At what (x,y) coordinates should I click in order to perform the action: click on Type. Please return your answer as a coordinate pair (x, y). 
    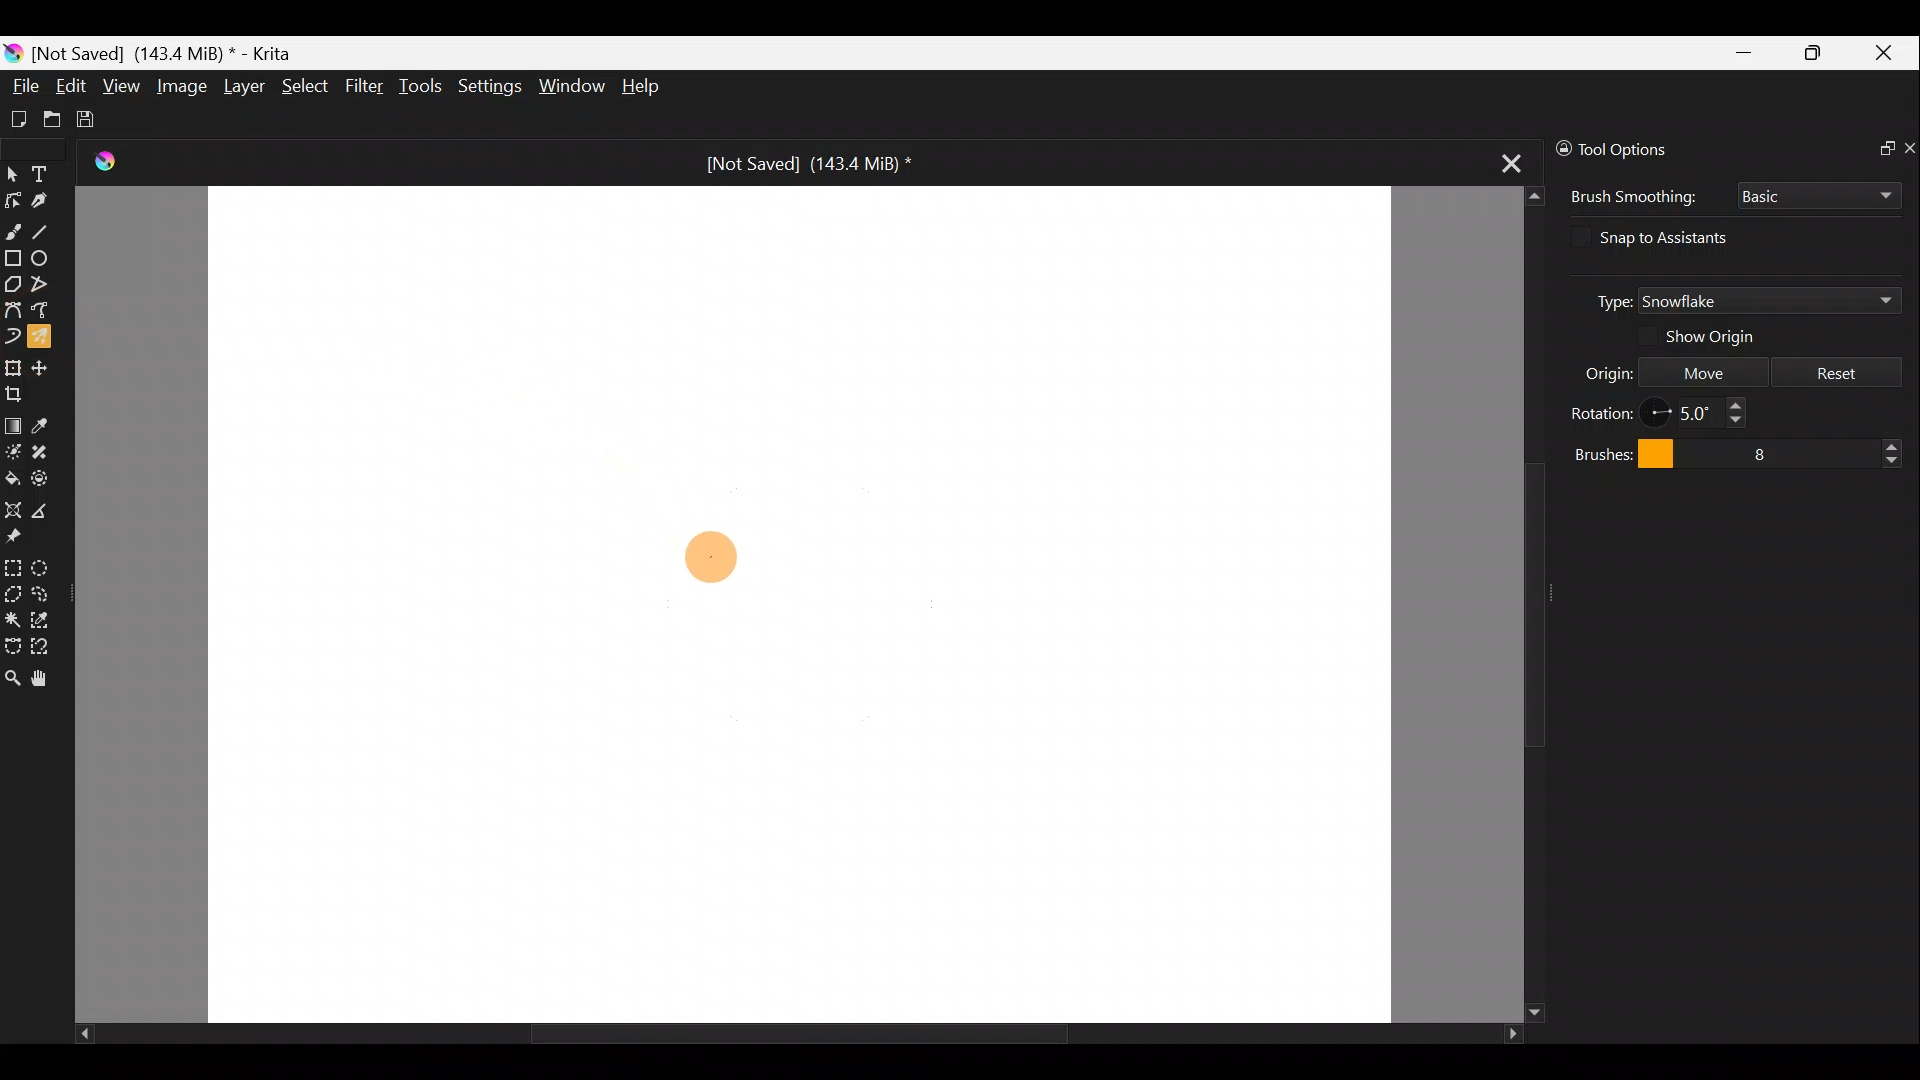
    Looking at the image, I should click on (1604, 299).